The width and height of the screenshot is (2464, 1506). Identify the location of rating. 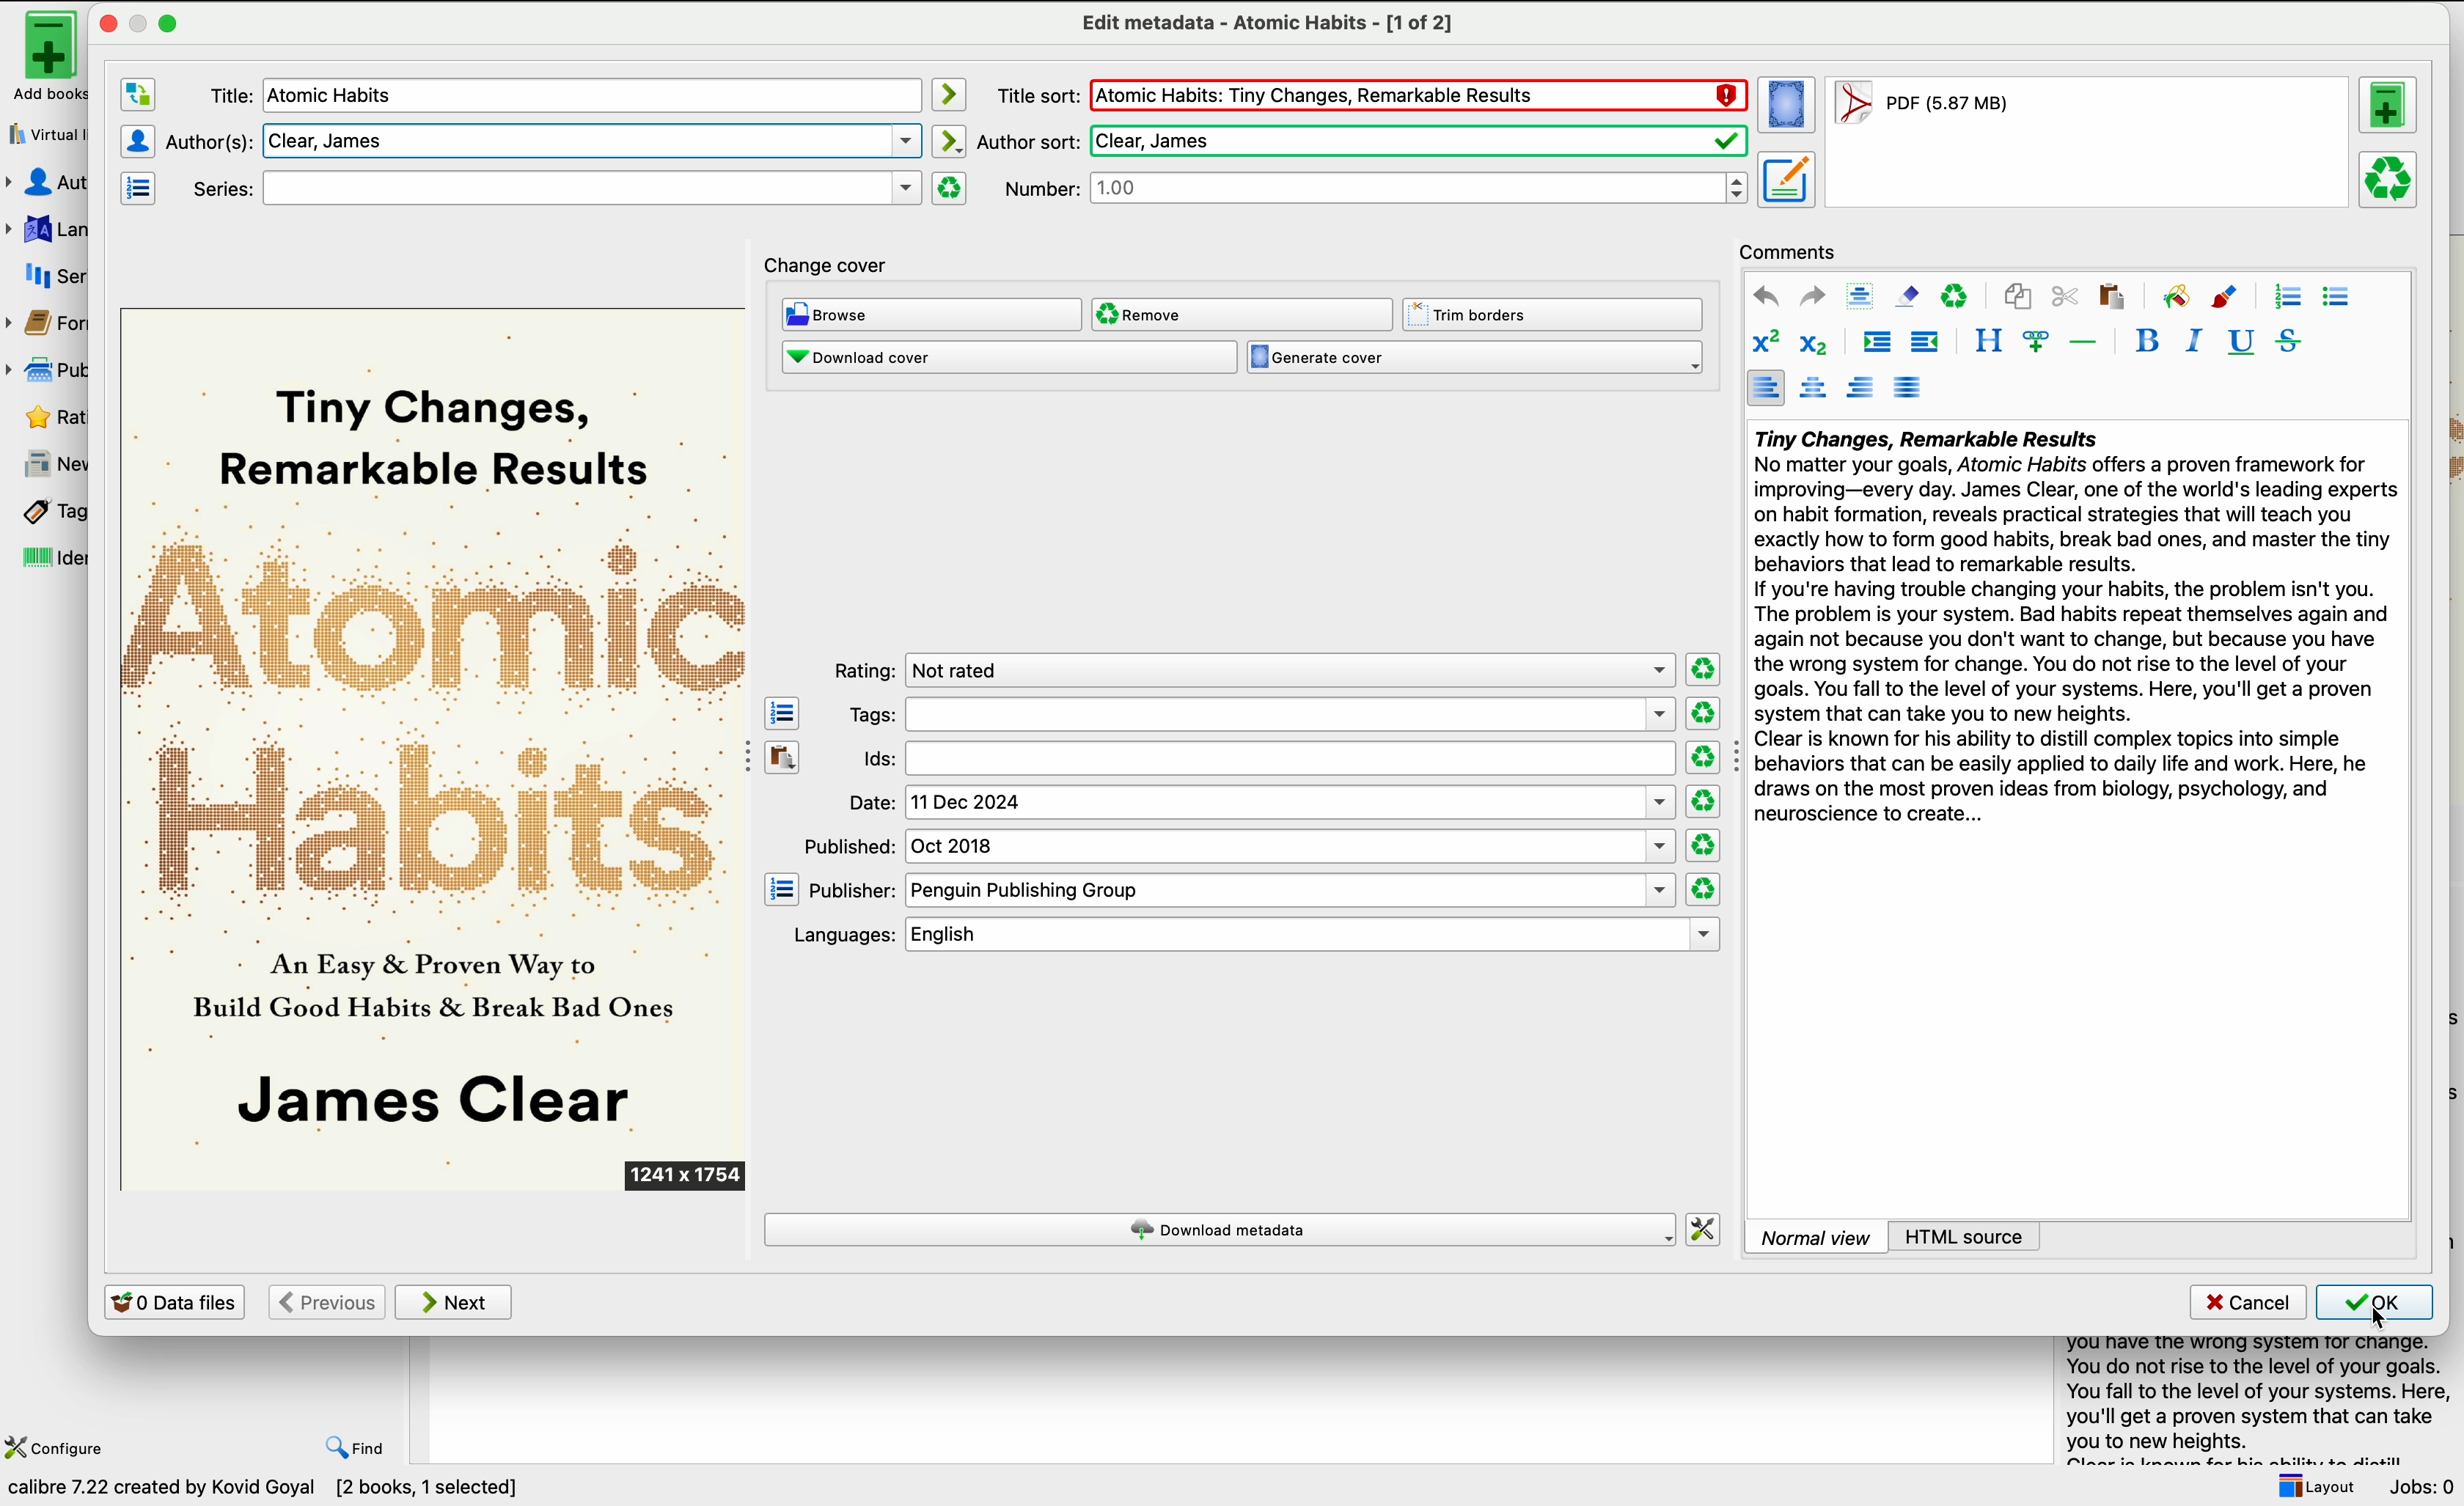
(1251, 669).